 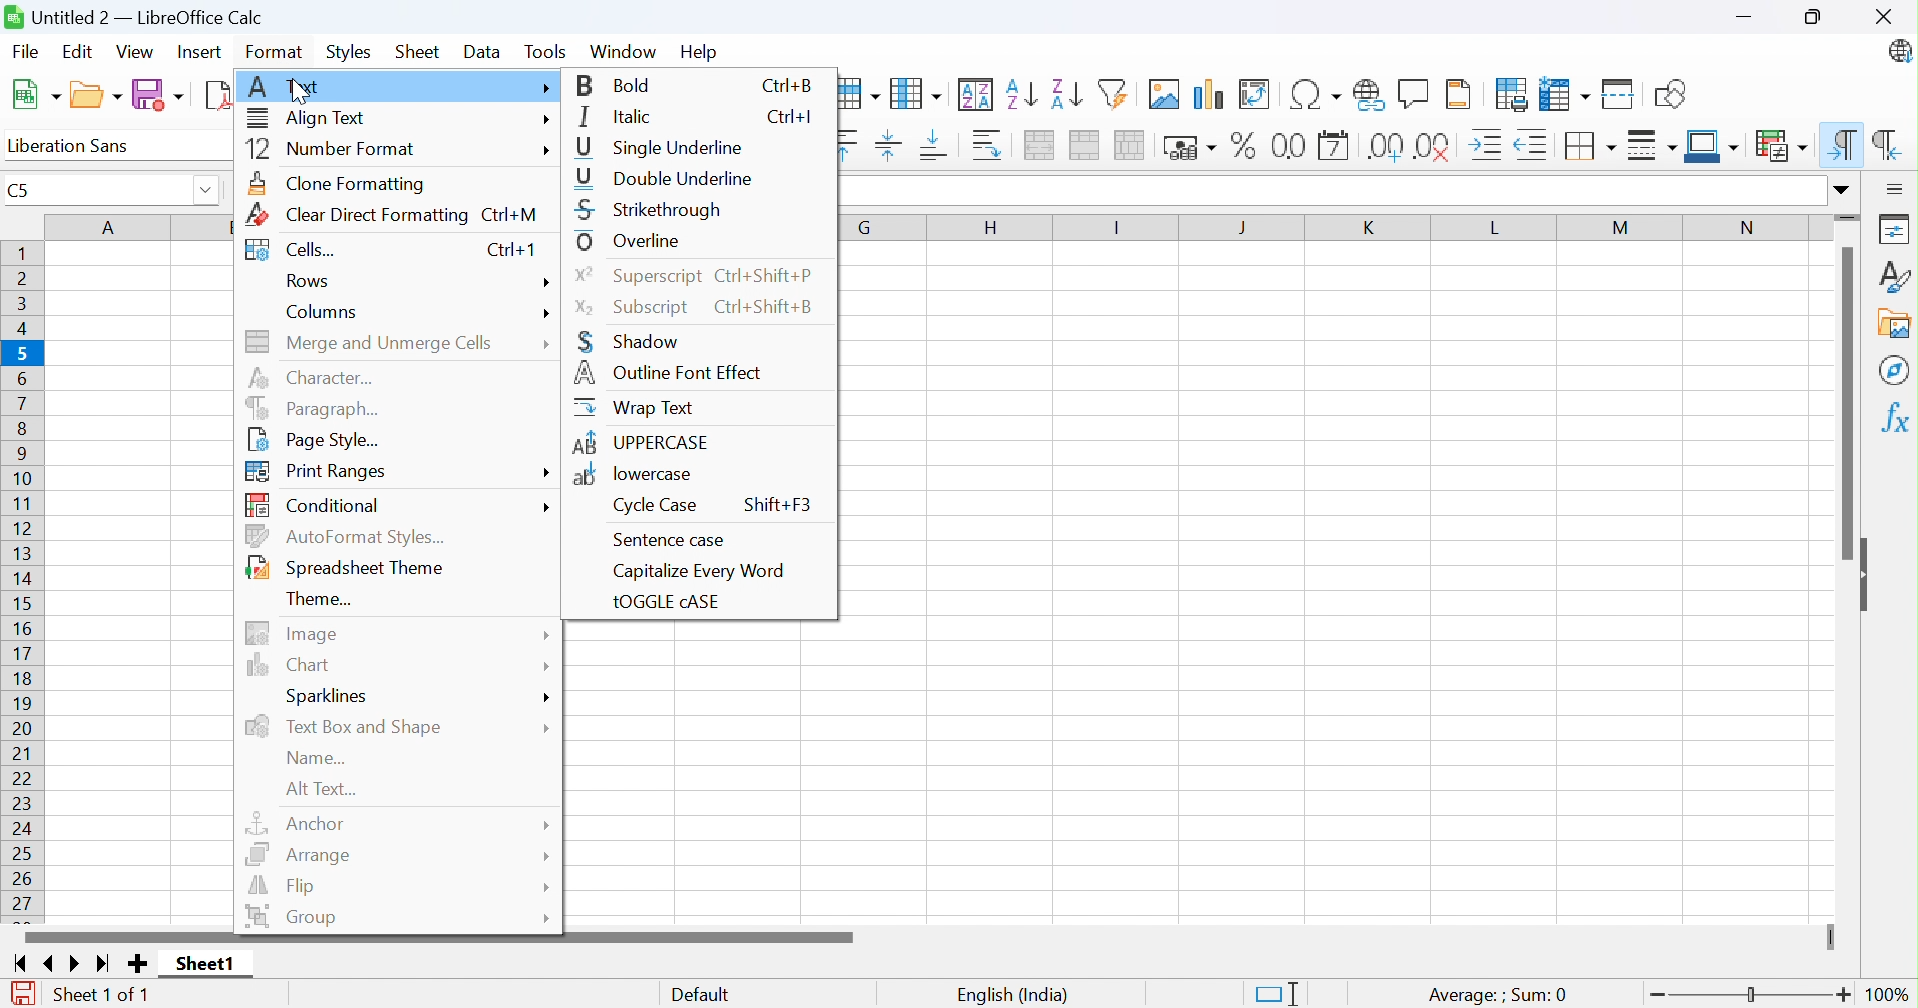 I want to click on The document has been modified. Click to save the document., so click(x=28, y=994).